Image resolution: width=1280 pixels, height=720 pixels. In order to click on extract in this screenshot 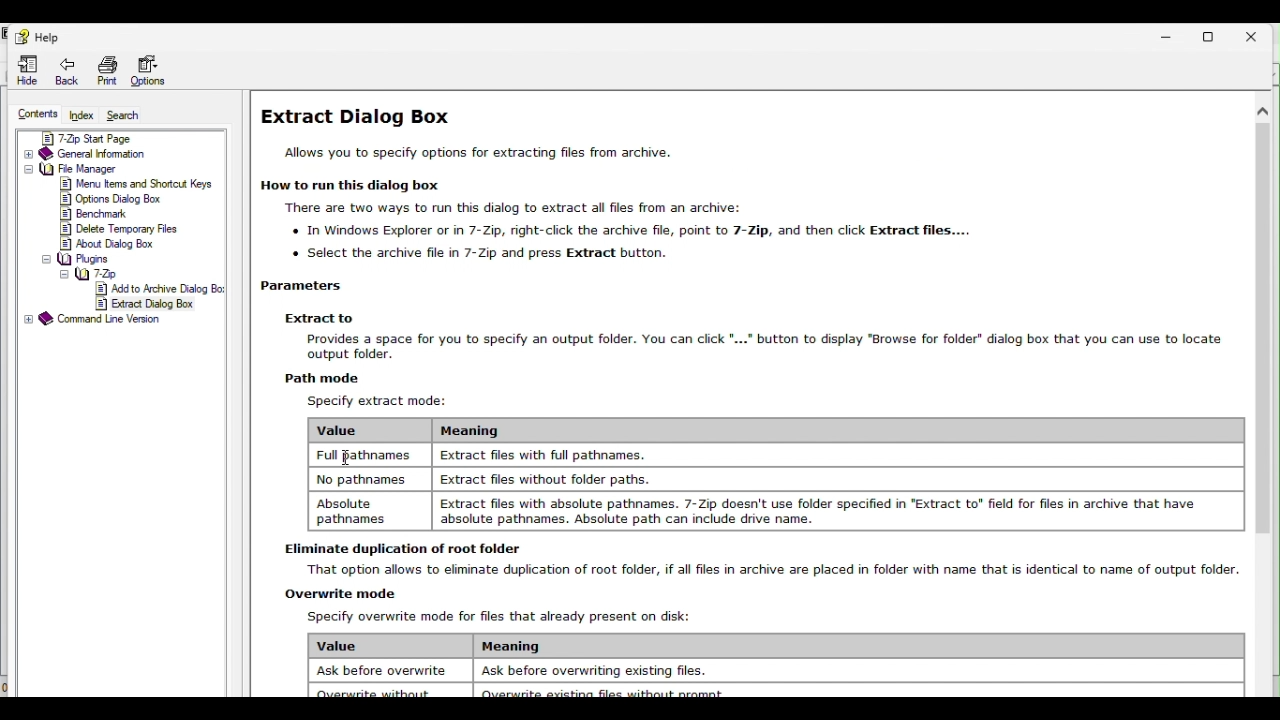, I will do `click(317, 319)`.